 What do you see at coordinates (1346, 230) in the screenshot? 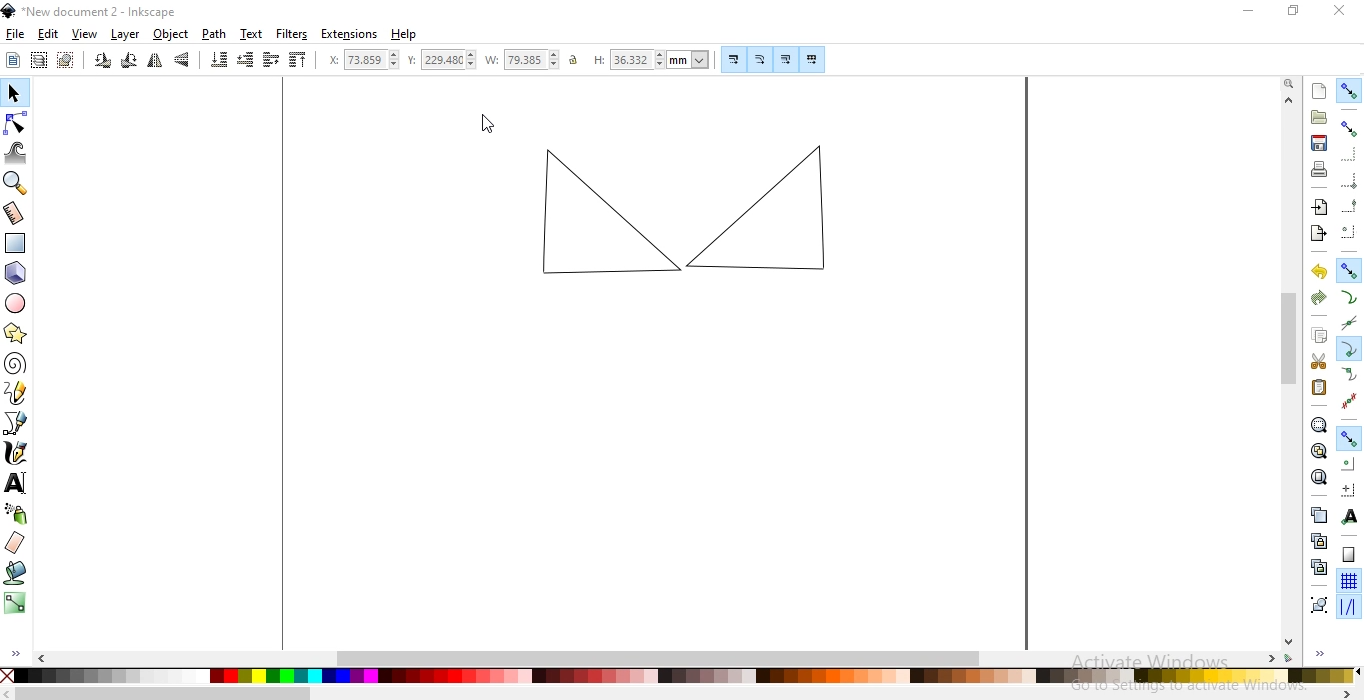
I see `snapping centers of bounding boxes` at bounding box center [1346, 230].